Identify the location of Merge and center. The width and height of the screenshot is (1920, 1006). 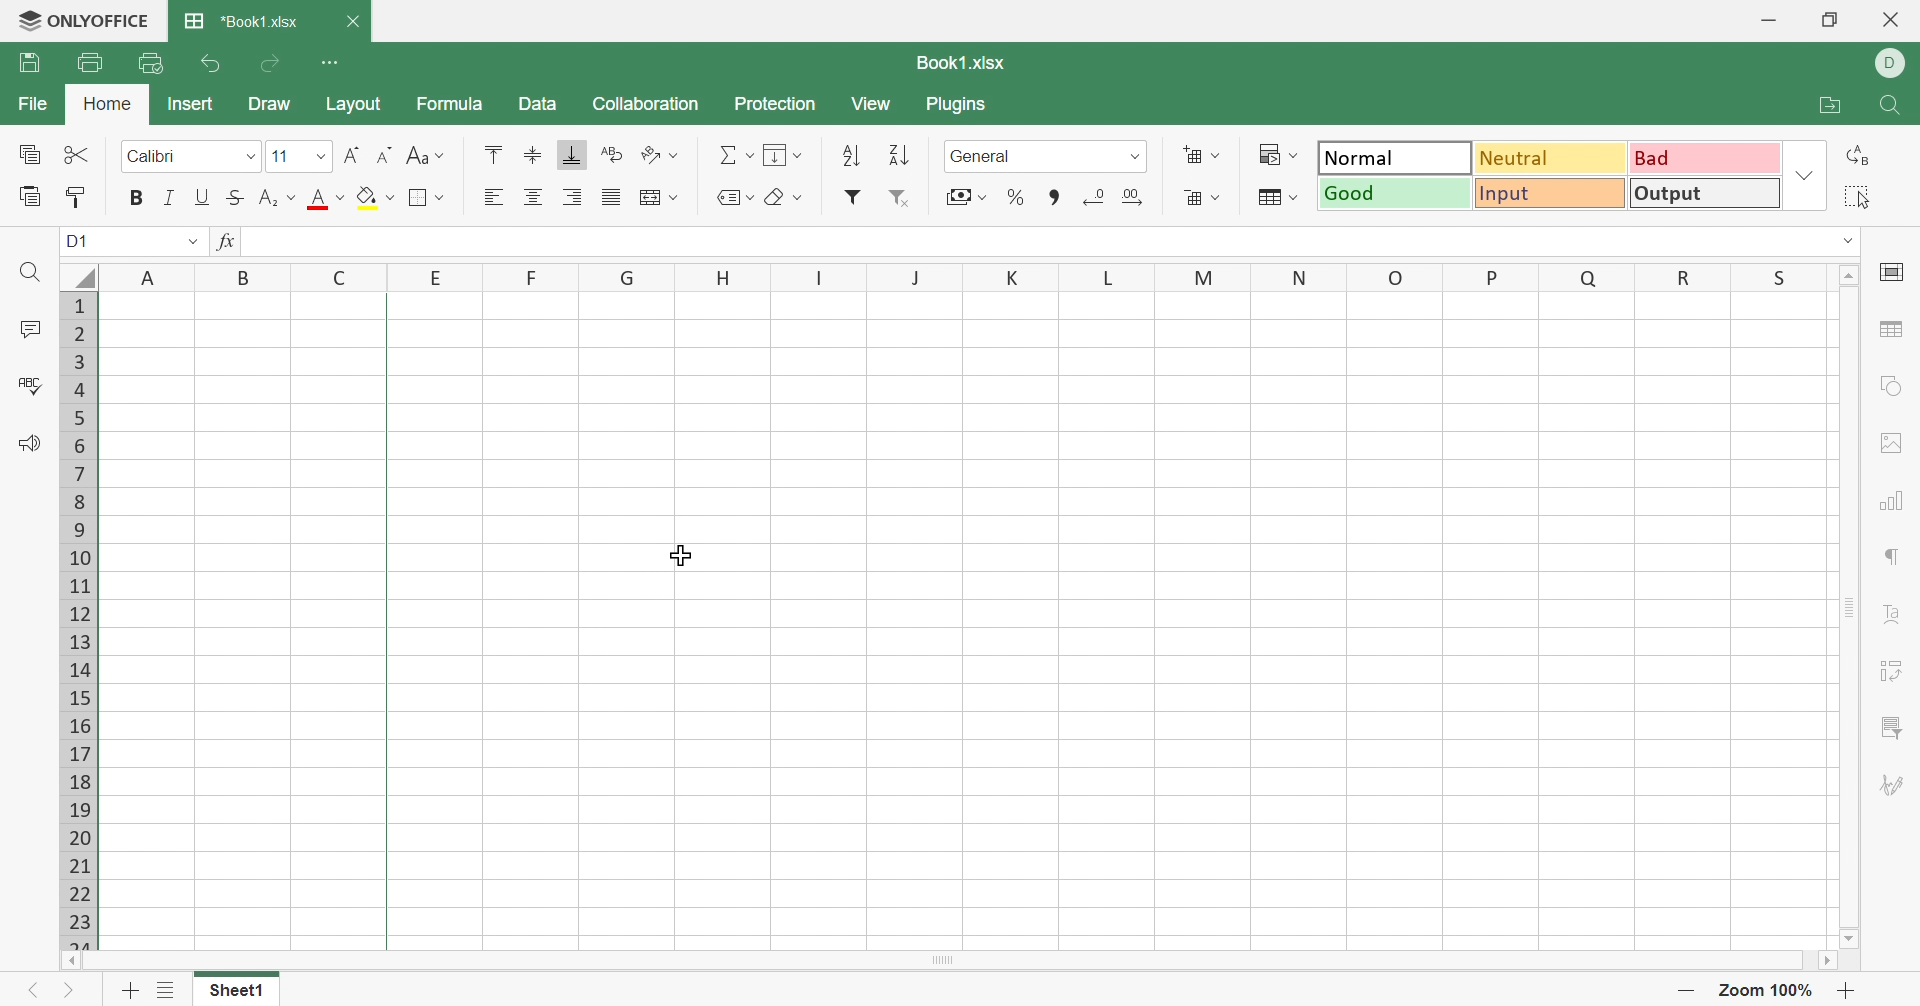
(645, 195).